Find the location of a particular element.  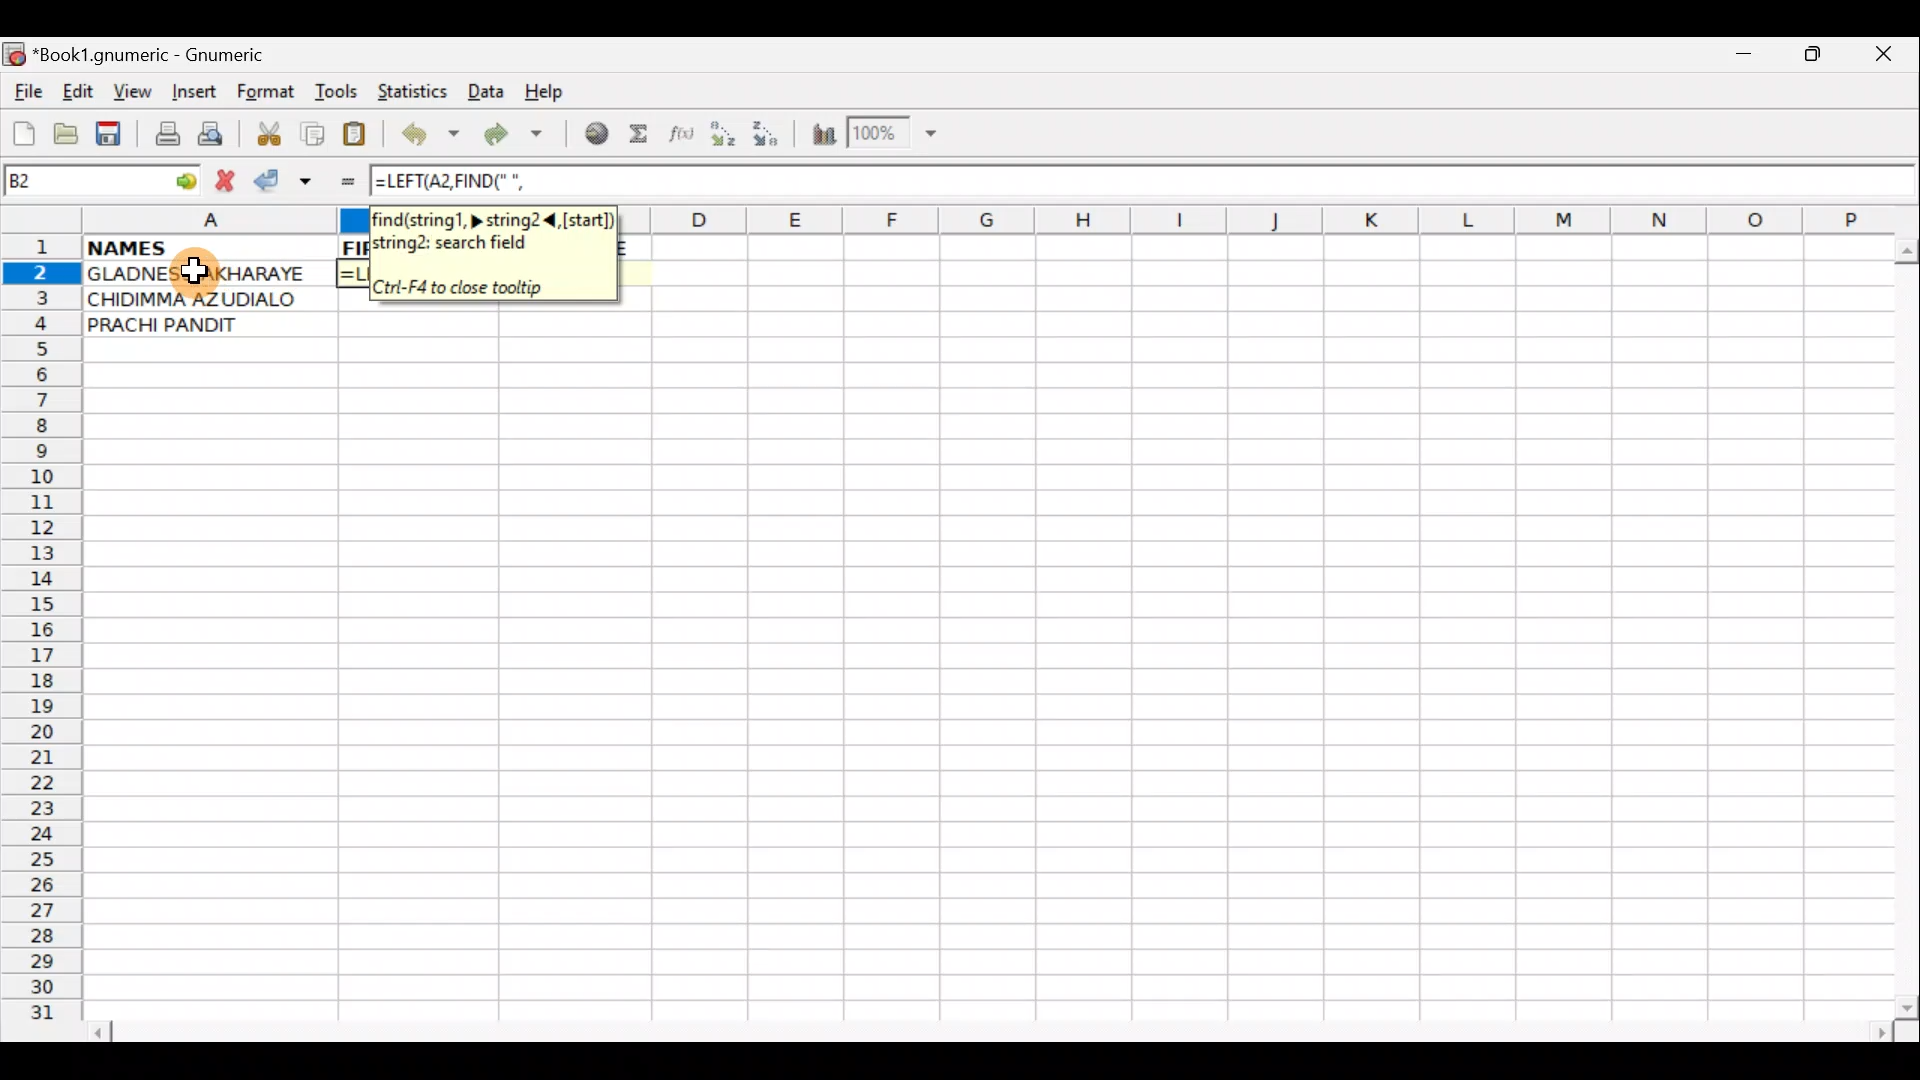

Gnumeric logo is located at coordinates (14, 56).